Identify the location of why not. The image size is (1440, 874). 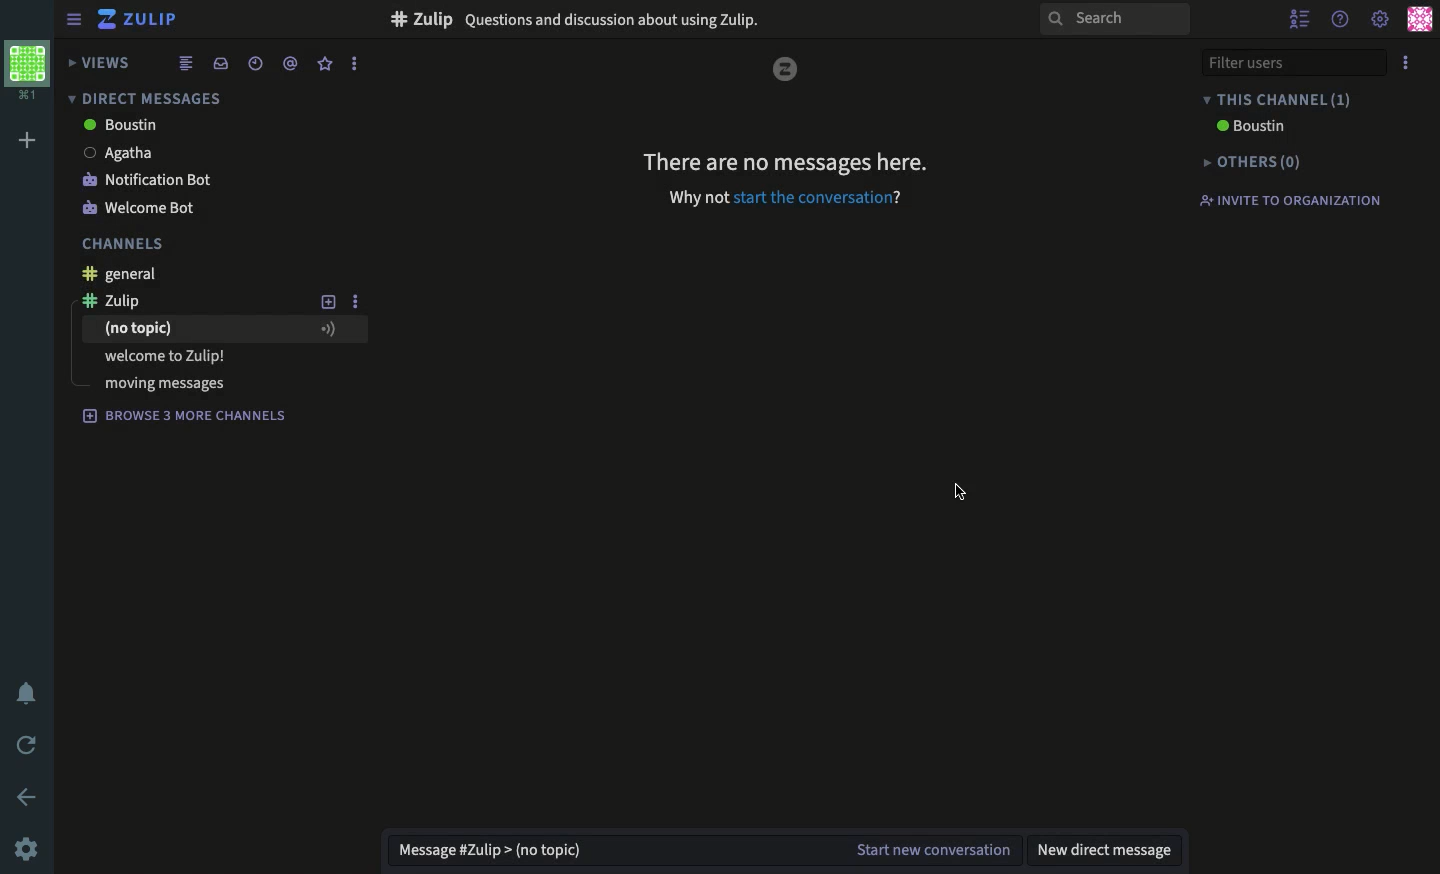
(695, 200).